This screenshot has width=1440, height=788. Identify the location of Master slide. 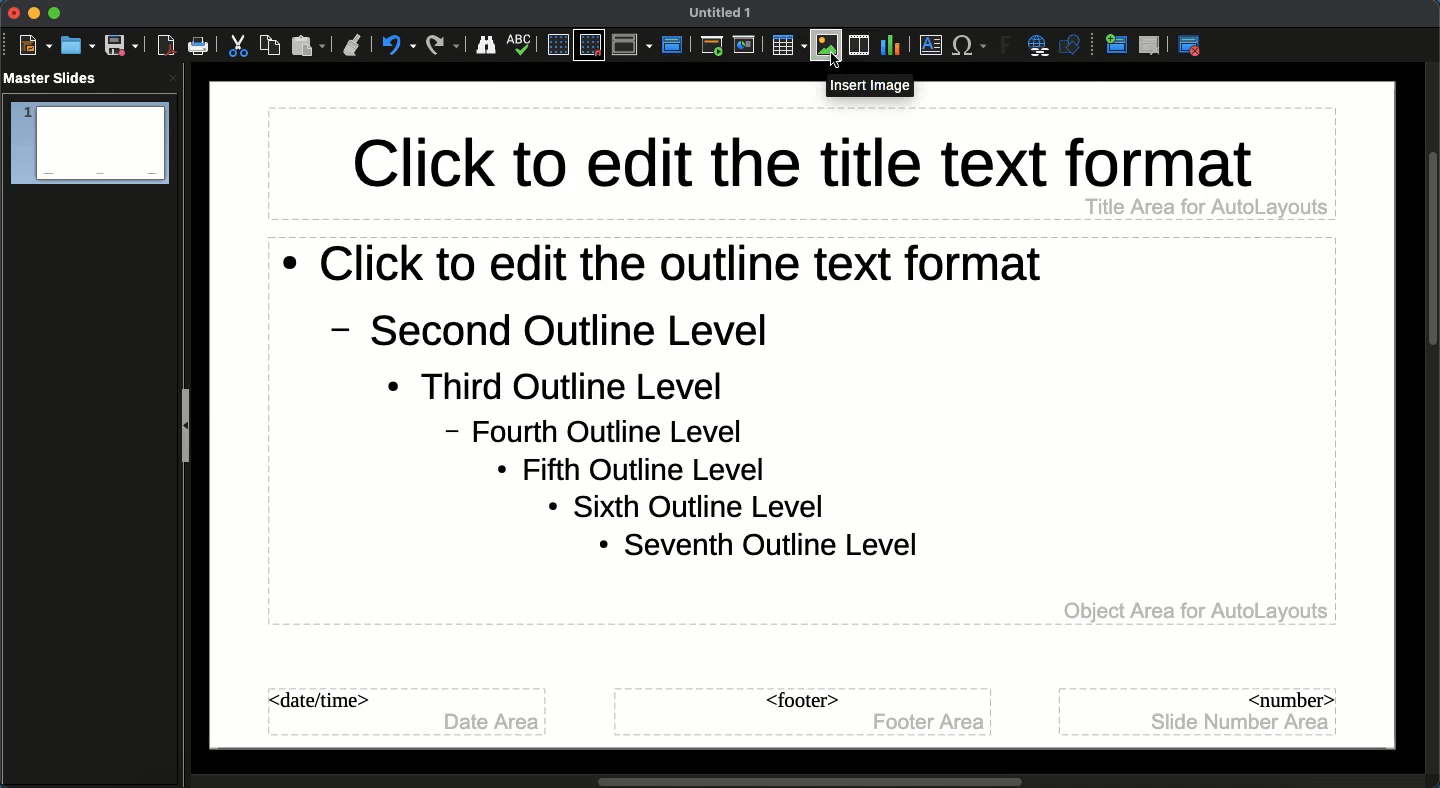
(675, 40).